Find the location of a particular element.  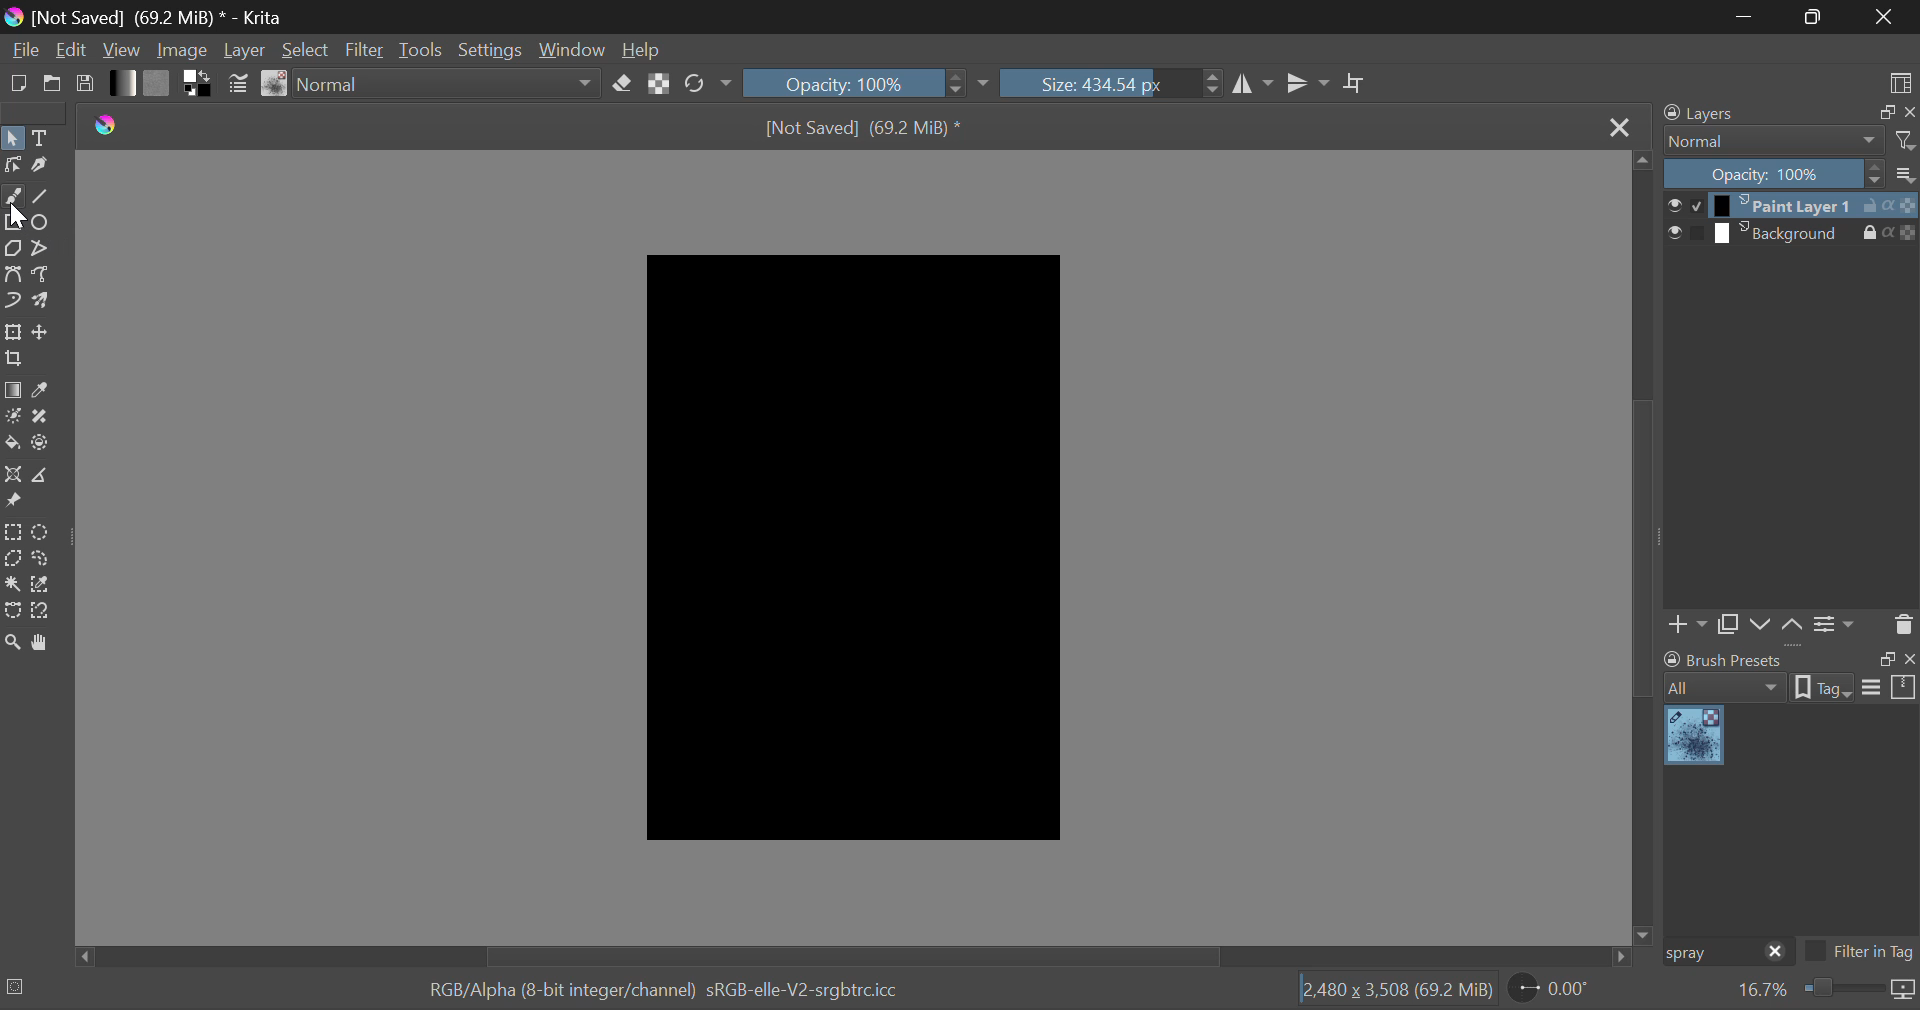

Opacity is located at coordinates (868, 82).